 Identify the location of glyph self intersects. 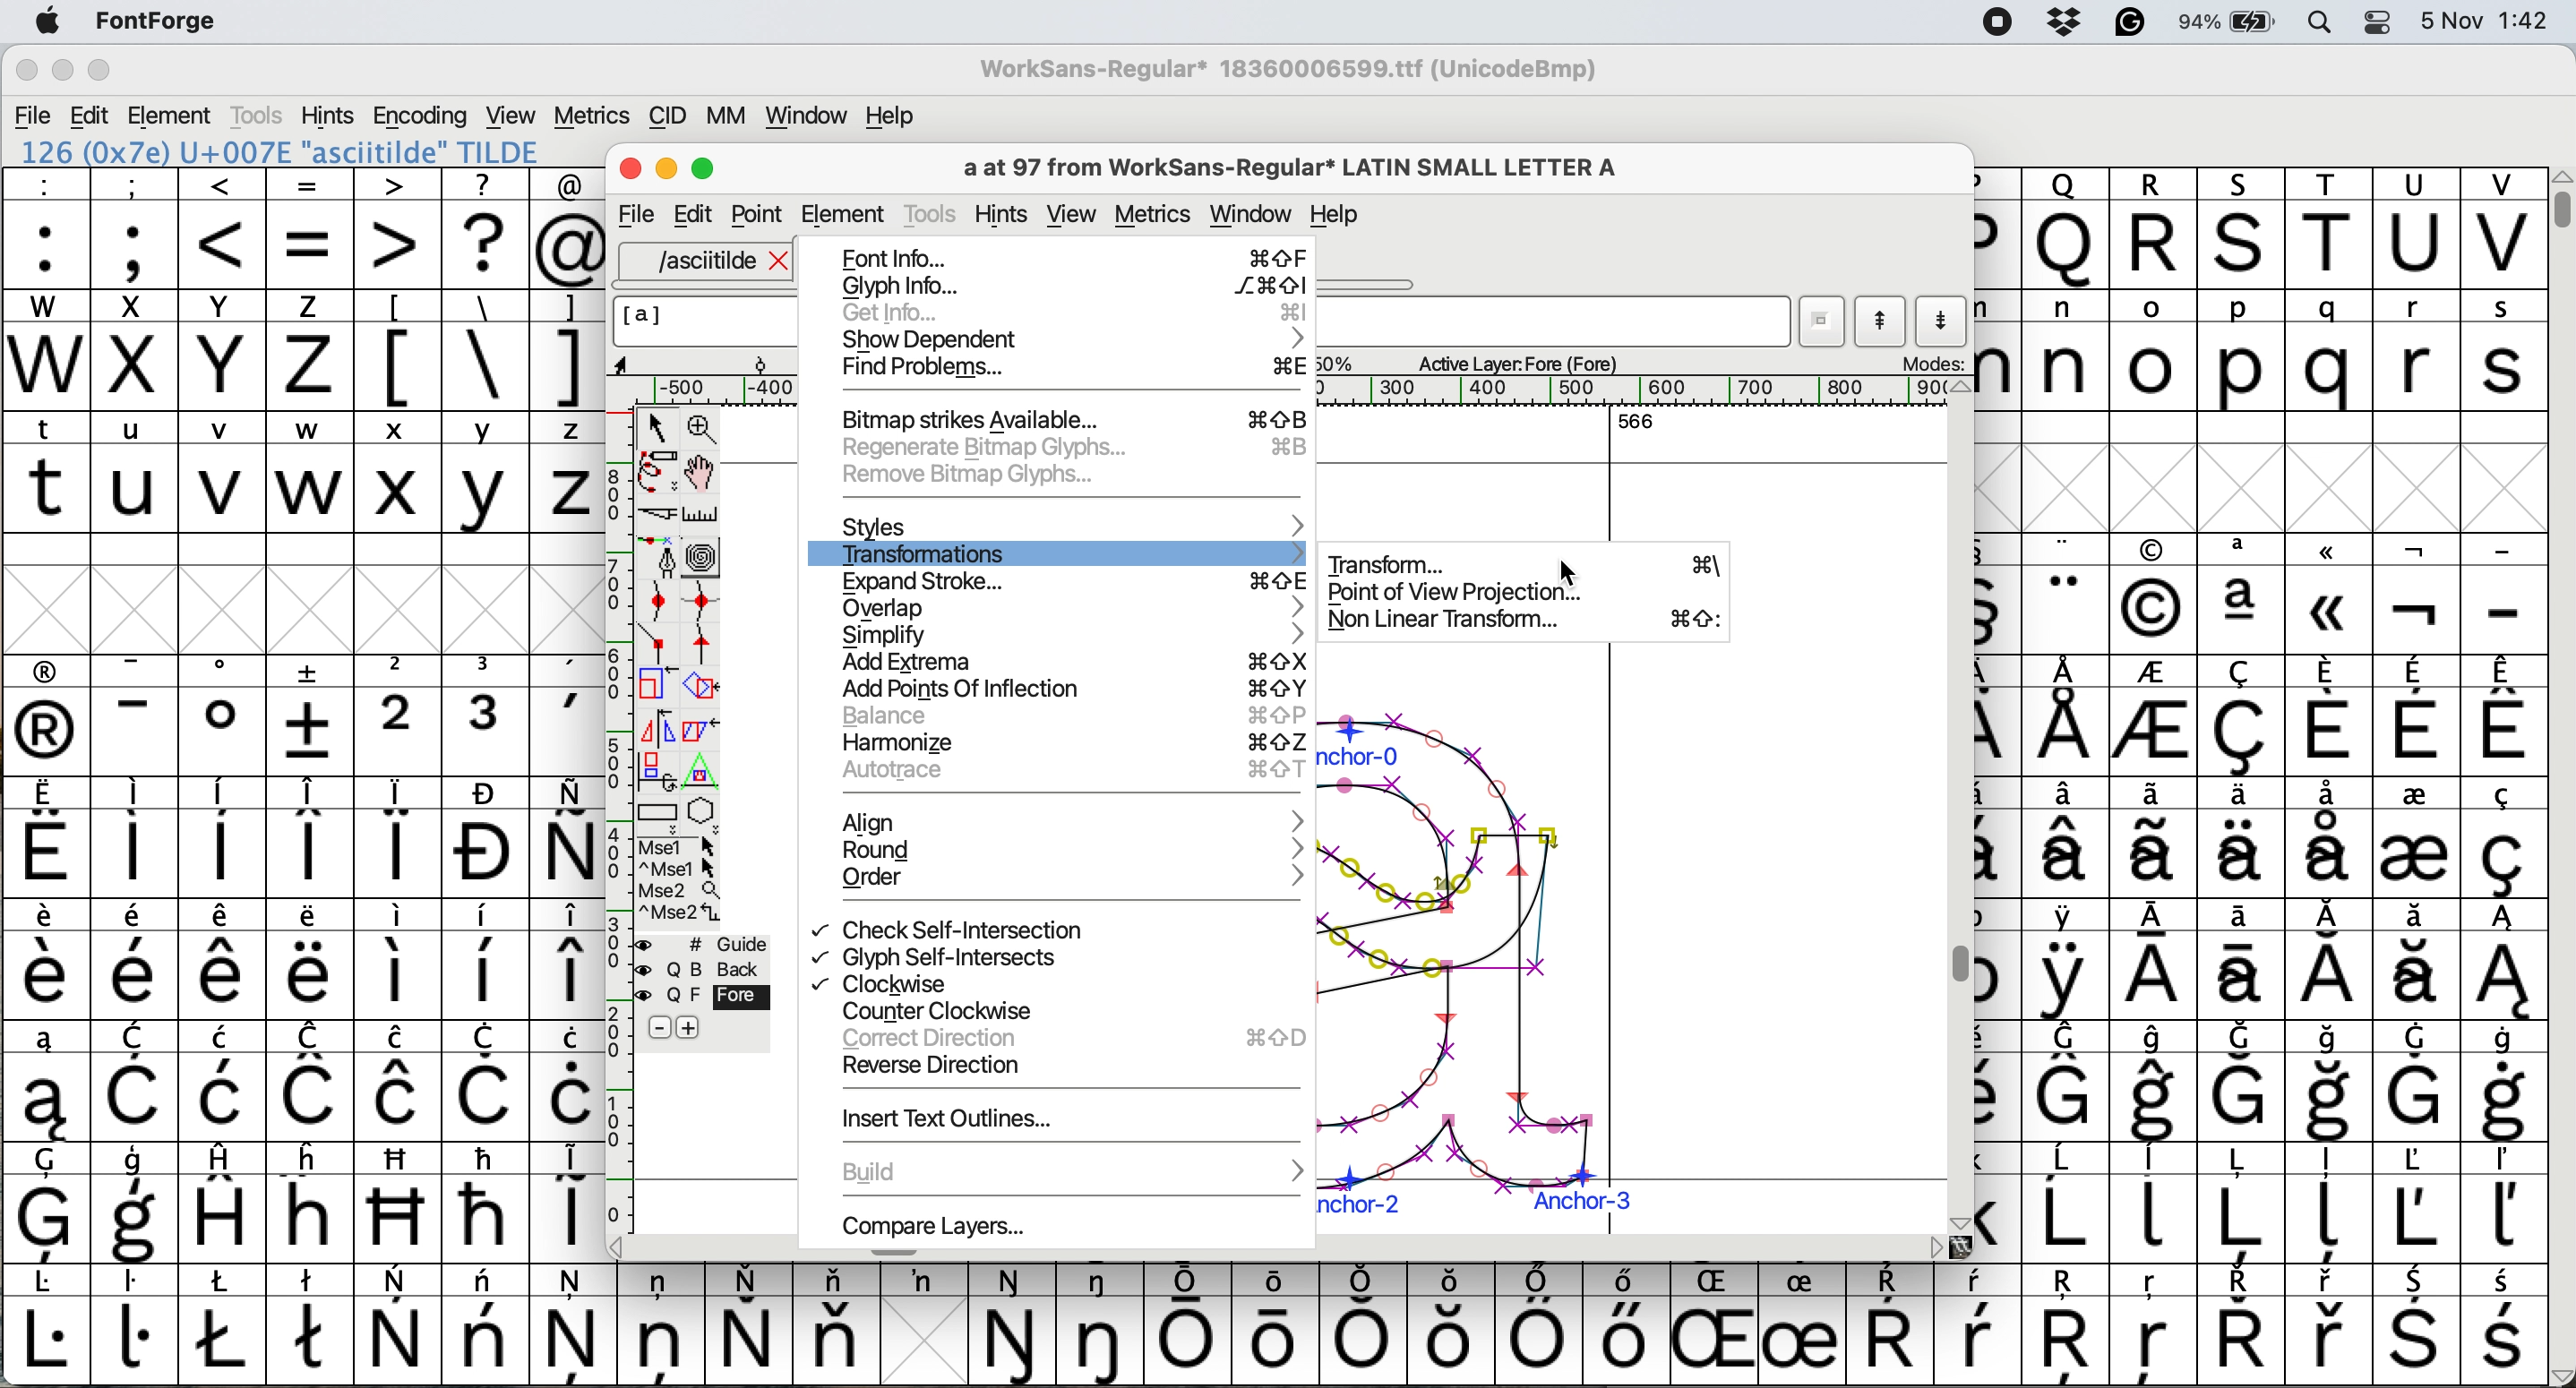
(938, 957).